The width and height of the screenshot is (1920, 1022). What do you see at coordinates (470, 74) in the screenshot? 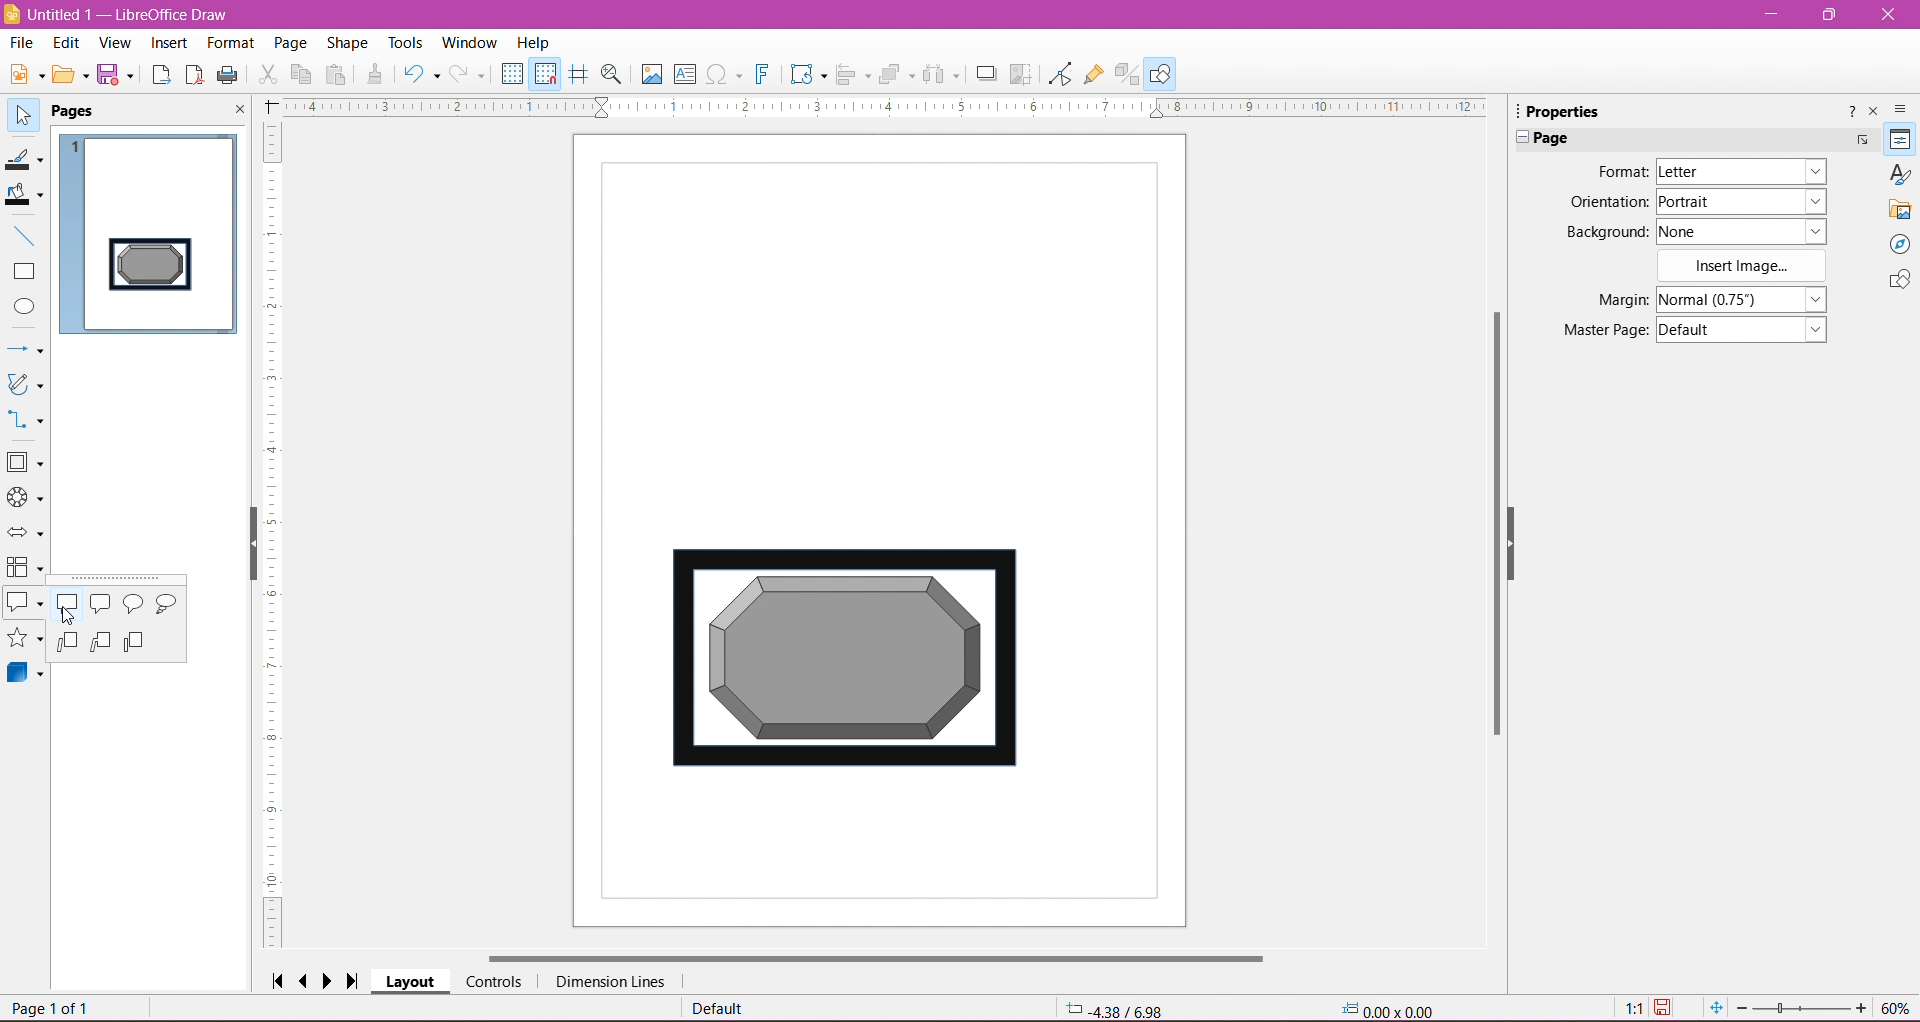
I see `Redo` at bounding box center [470, 74].